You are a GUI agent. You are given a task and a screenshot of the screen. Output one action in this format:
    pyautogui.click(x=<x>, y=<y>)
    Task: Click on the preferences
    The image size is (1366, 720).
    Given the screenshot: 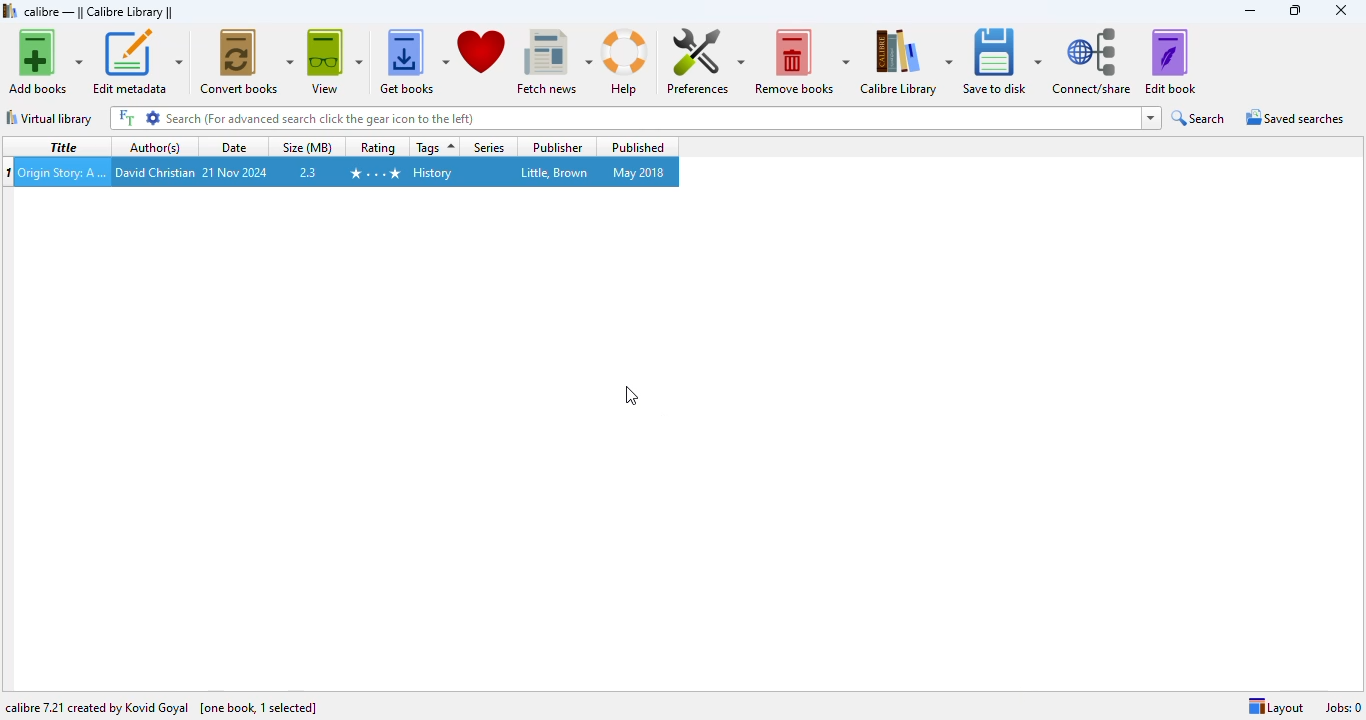 What is the action you would take?
    pyautogui.click(x=704, y=60)
    